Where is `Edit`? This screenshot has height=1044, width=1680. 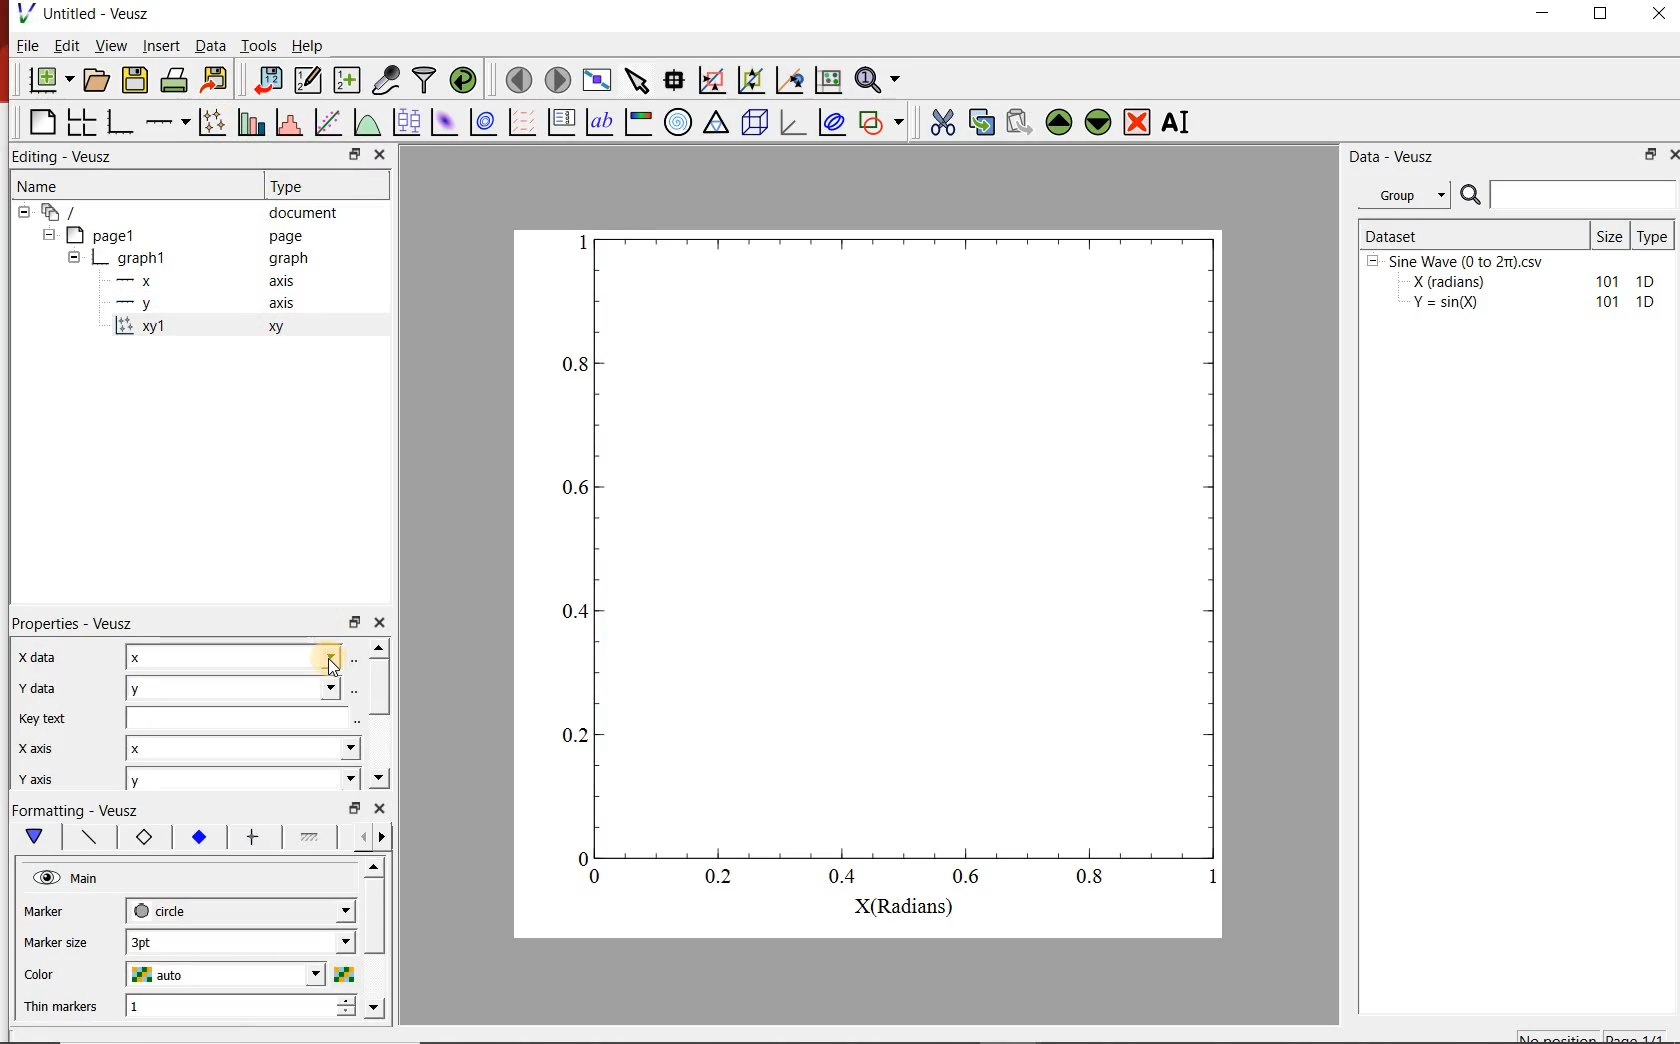 Edit is located at coordinates (67, 46).